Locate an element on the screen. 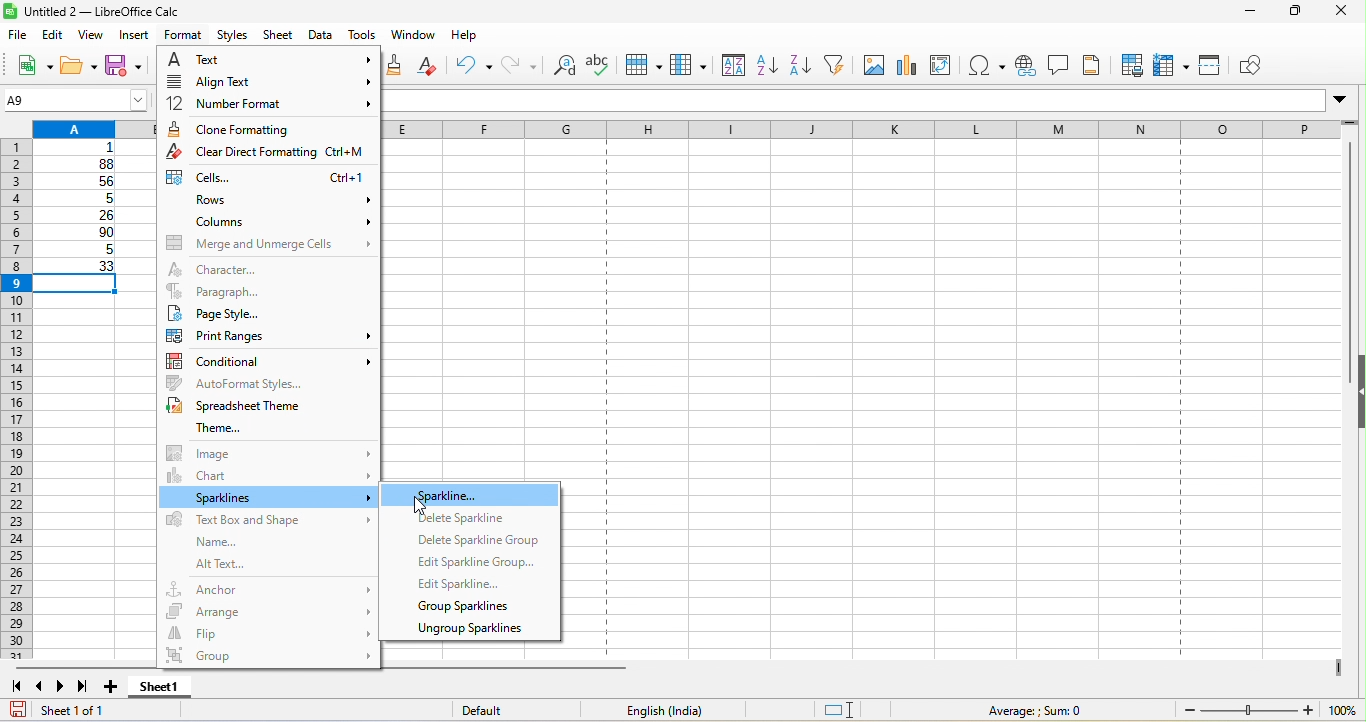 The image size is (1366, 722). edit sparkline is located at coordinates (465, 584).